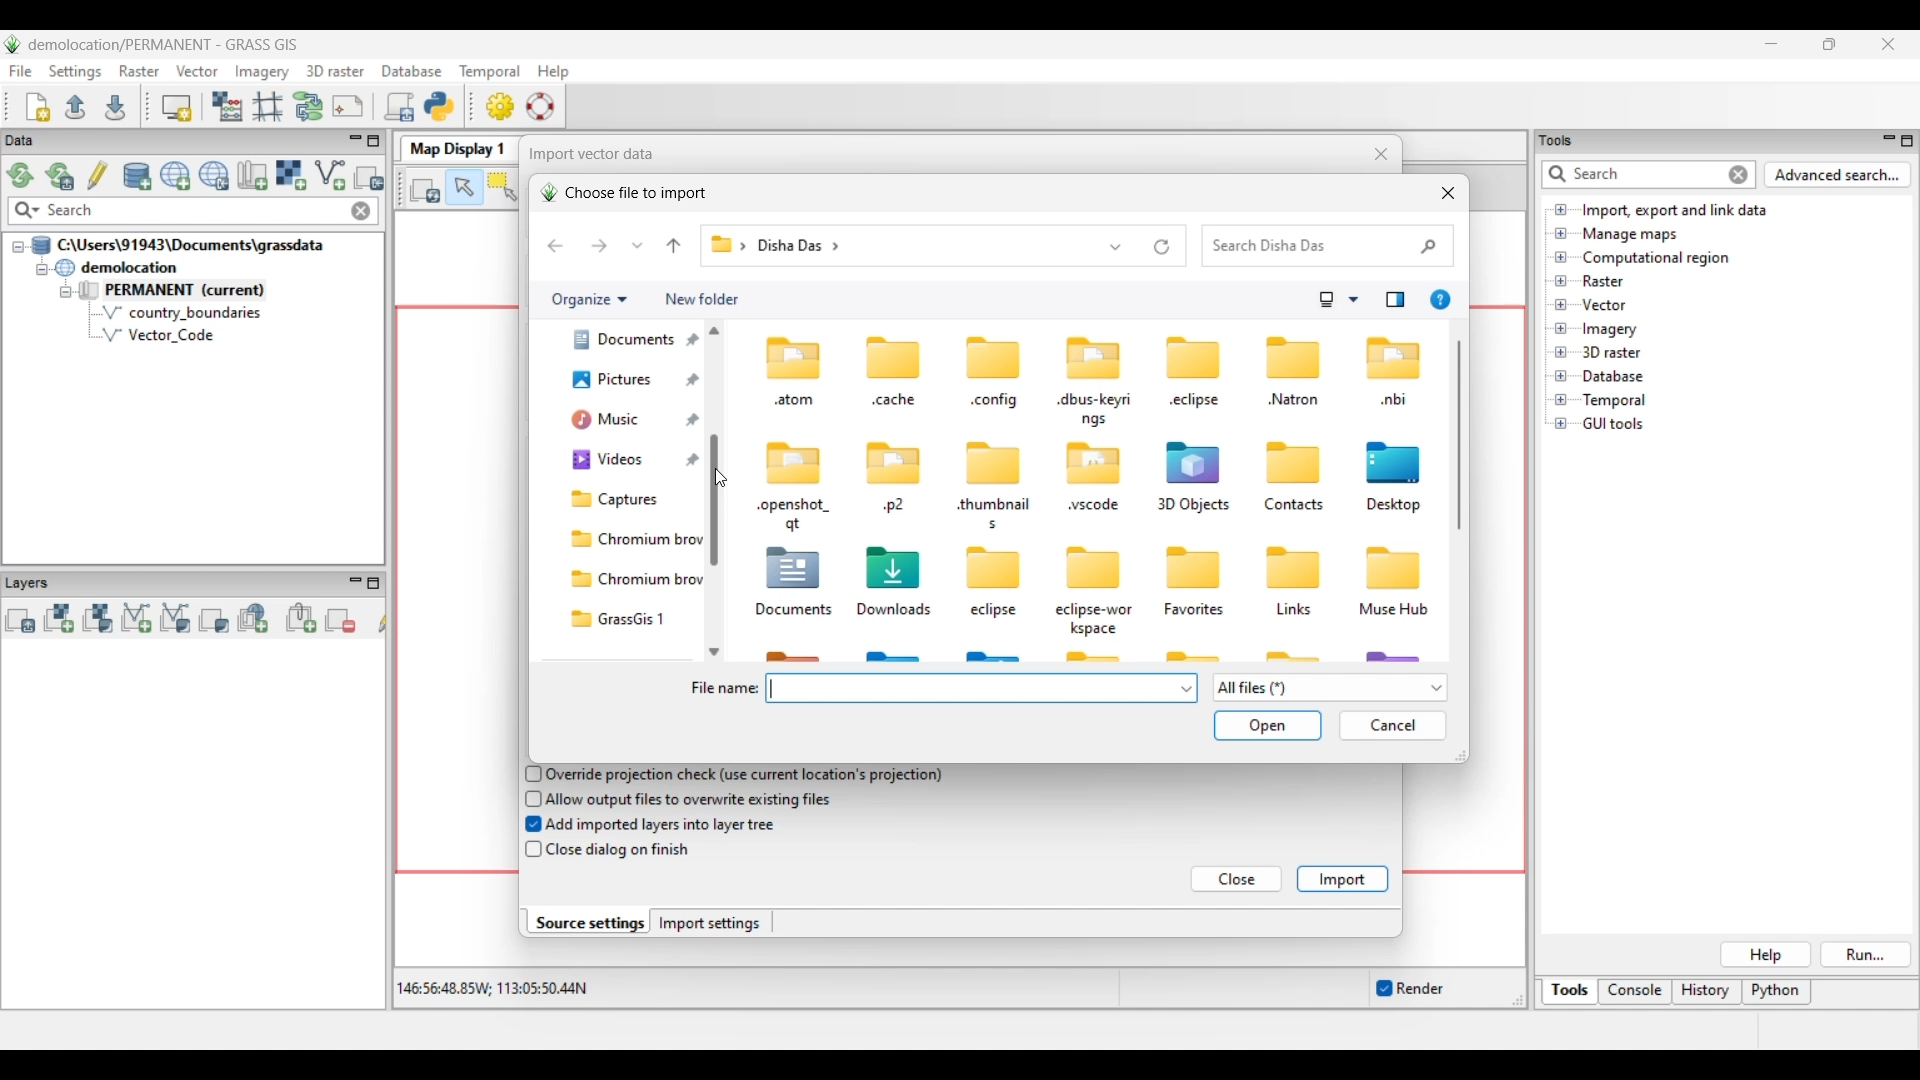 The image size is (1920, 1080). Describe the element at coordinates (1328, 246) in the screenshot. I see `Quick search folder` at that location.